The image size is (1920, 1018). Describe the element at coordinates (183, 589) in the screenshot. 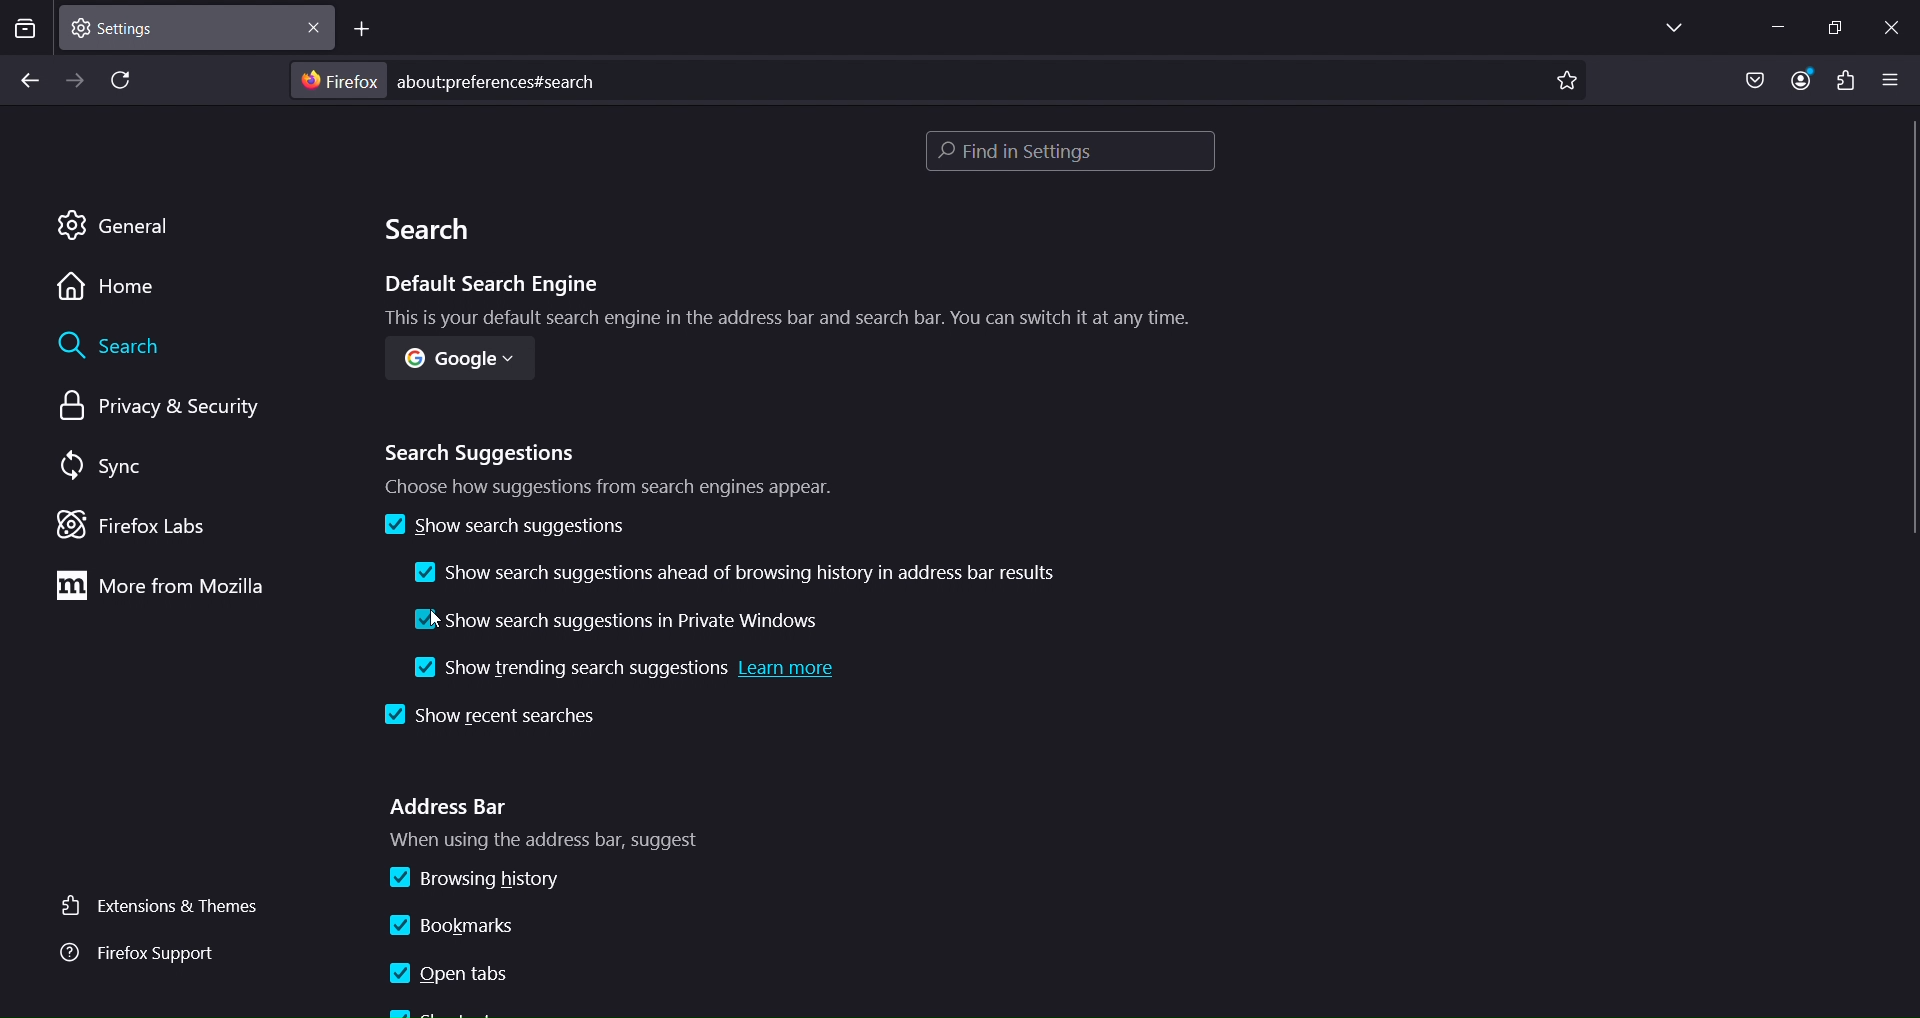

I see `more from mozilla` at that location.